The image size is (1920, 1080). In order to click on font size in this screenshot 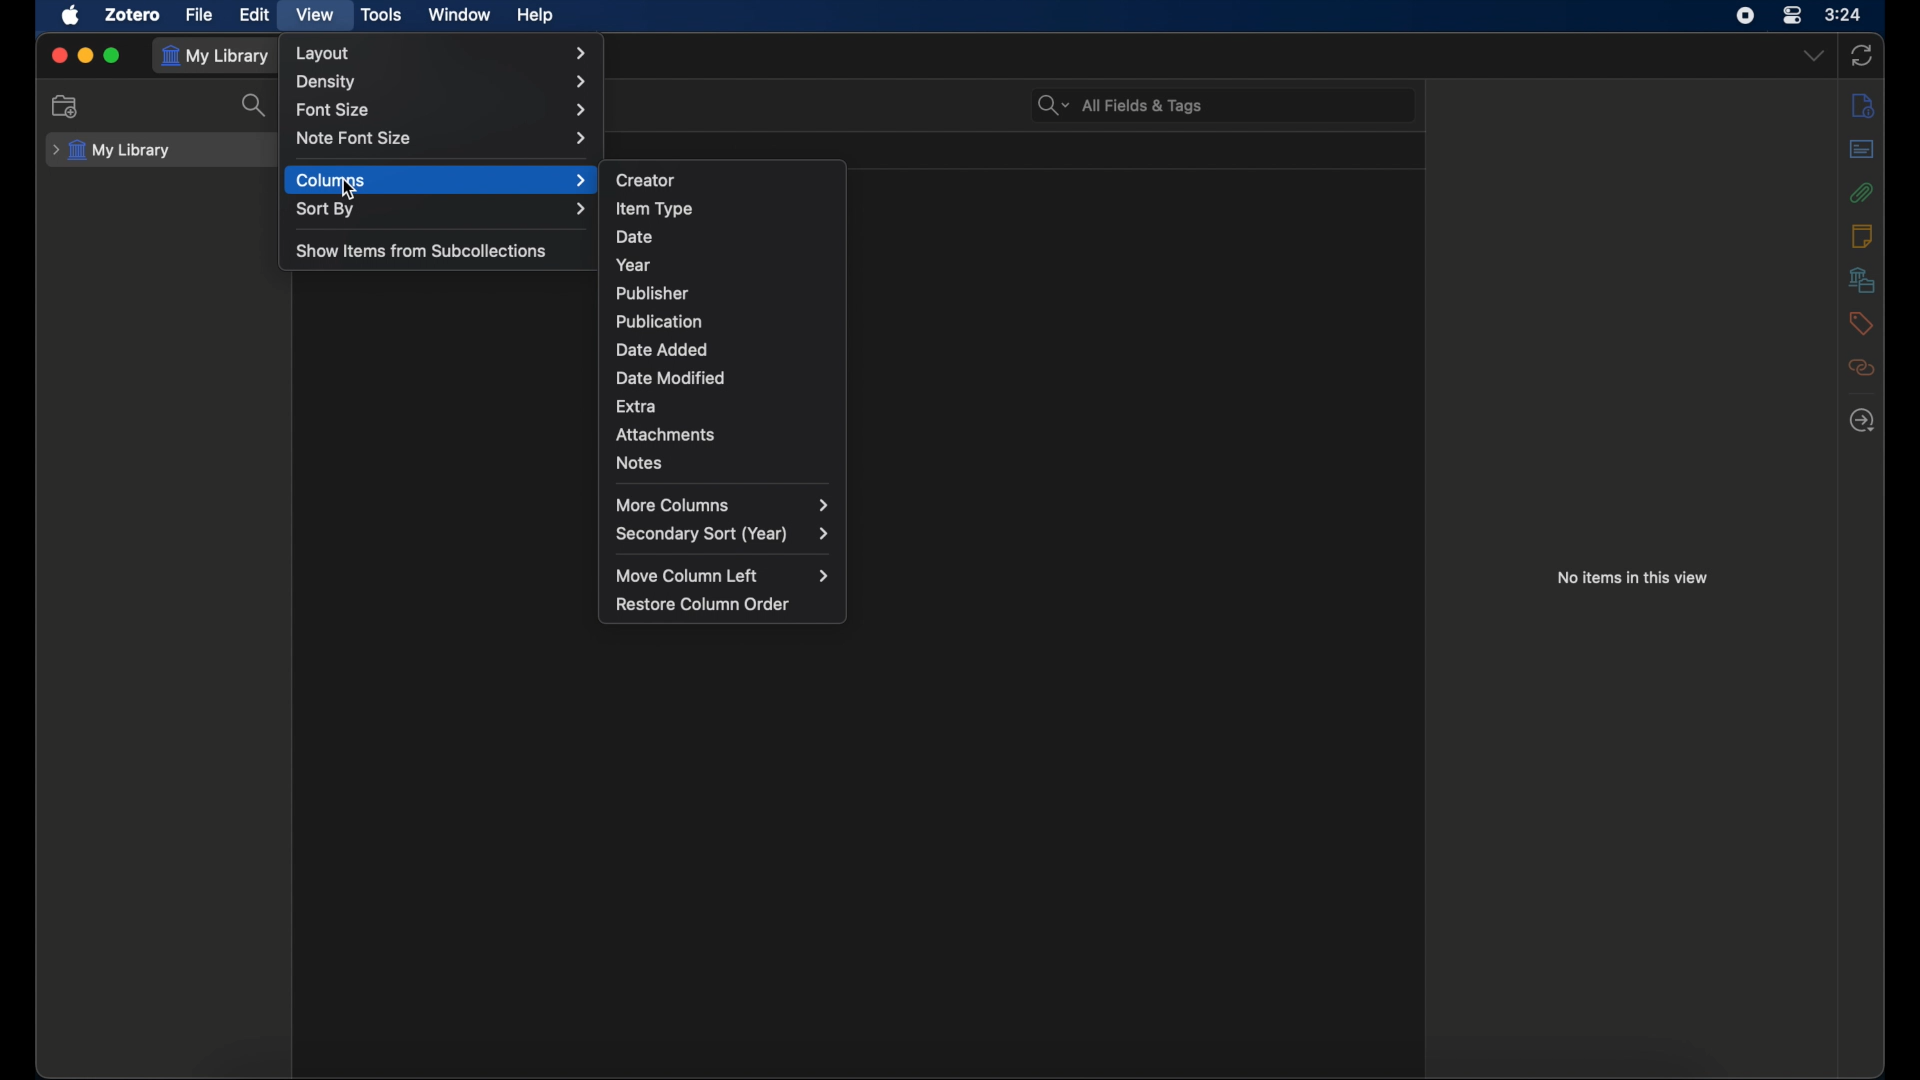, I will do `click(442, 111)`.